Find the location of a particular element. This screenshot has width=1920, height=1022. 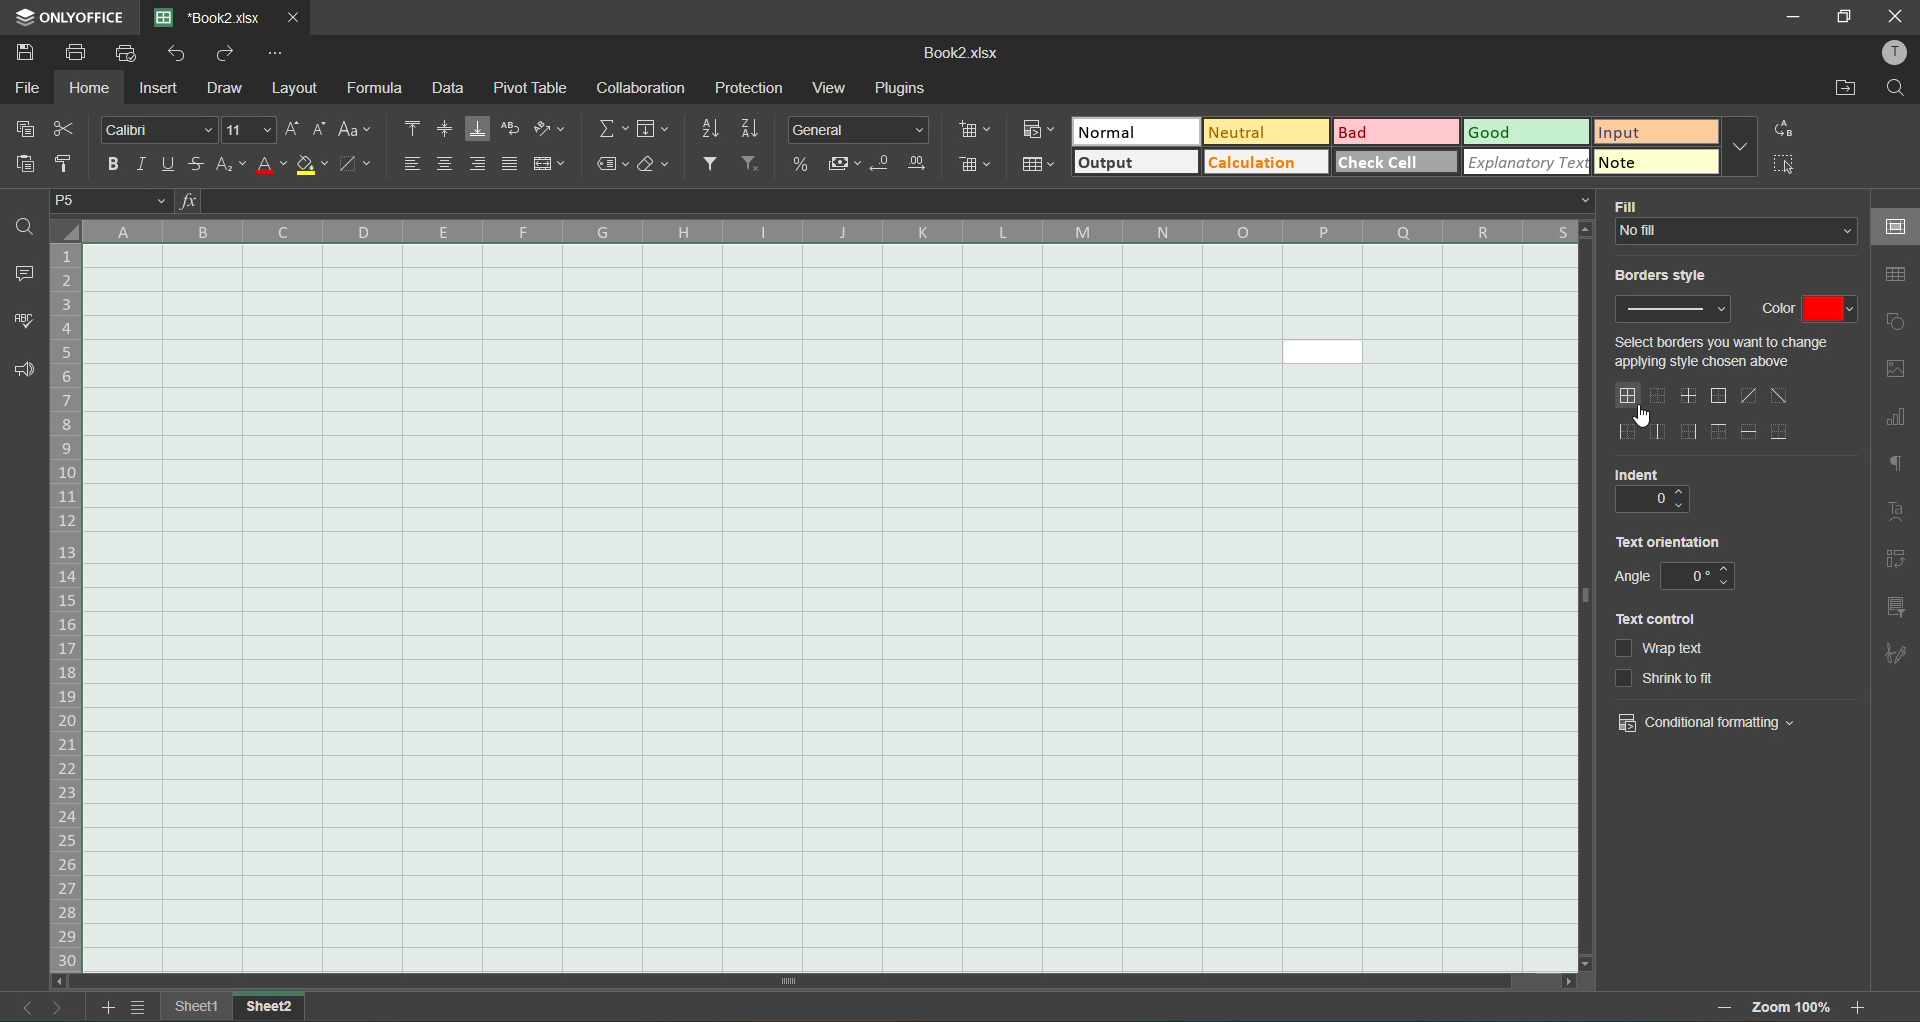

font size is located at coordinates (251, 129).